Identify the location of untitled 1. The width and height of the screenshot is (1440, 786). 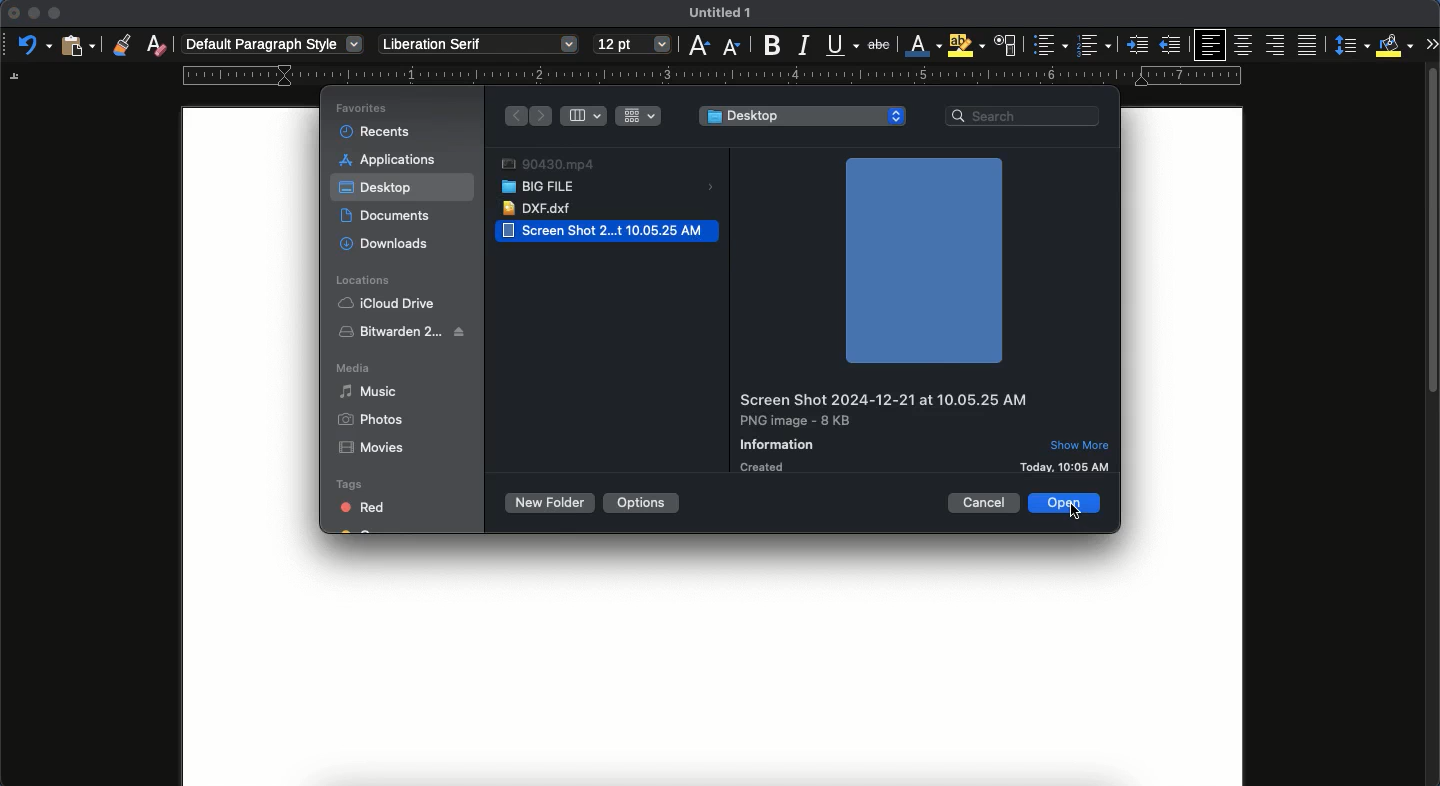
(721, 12).